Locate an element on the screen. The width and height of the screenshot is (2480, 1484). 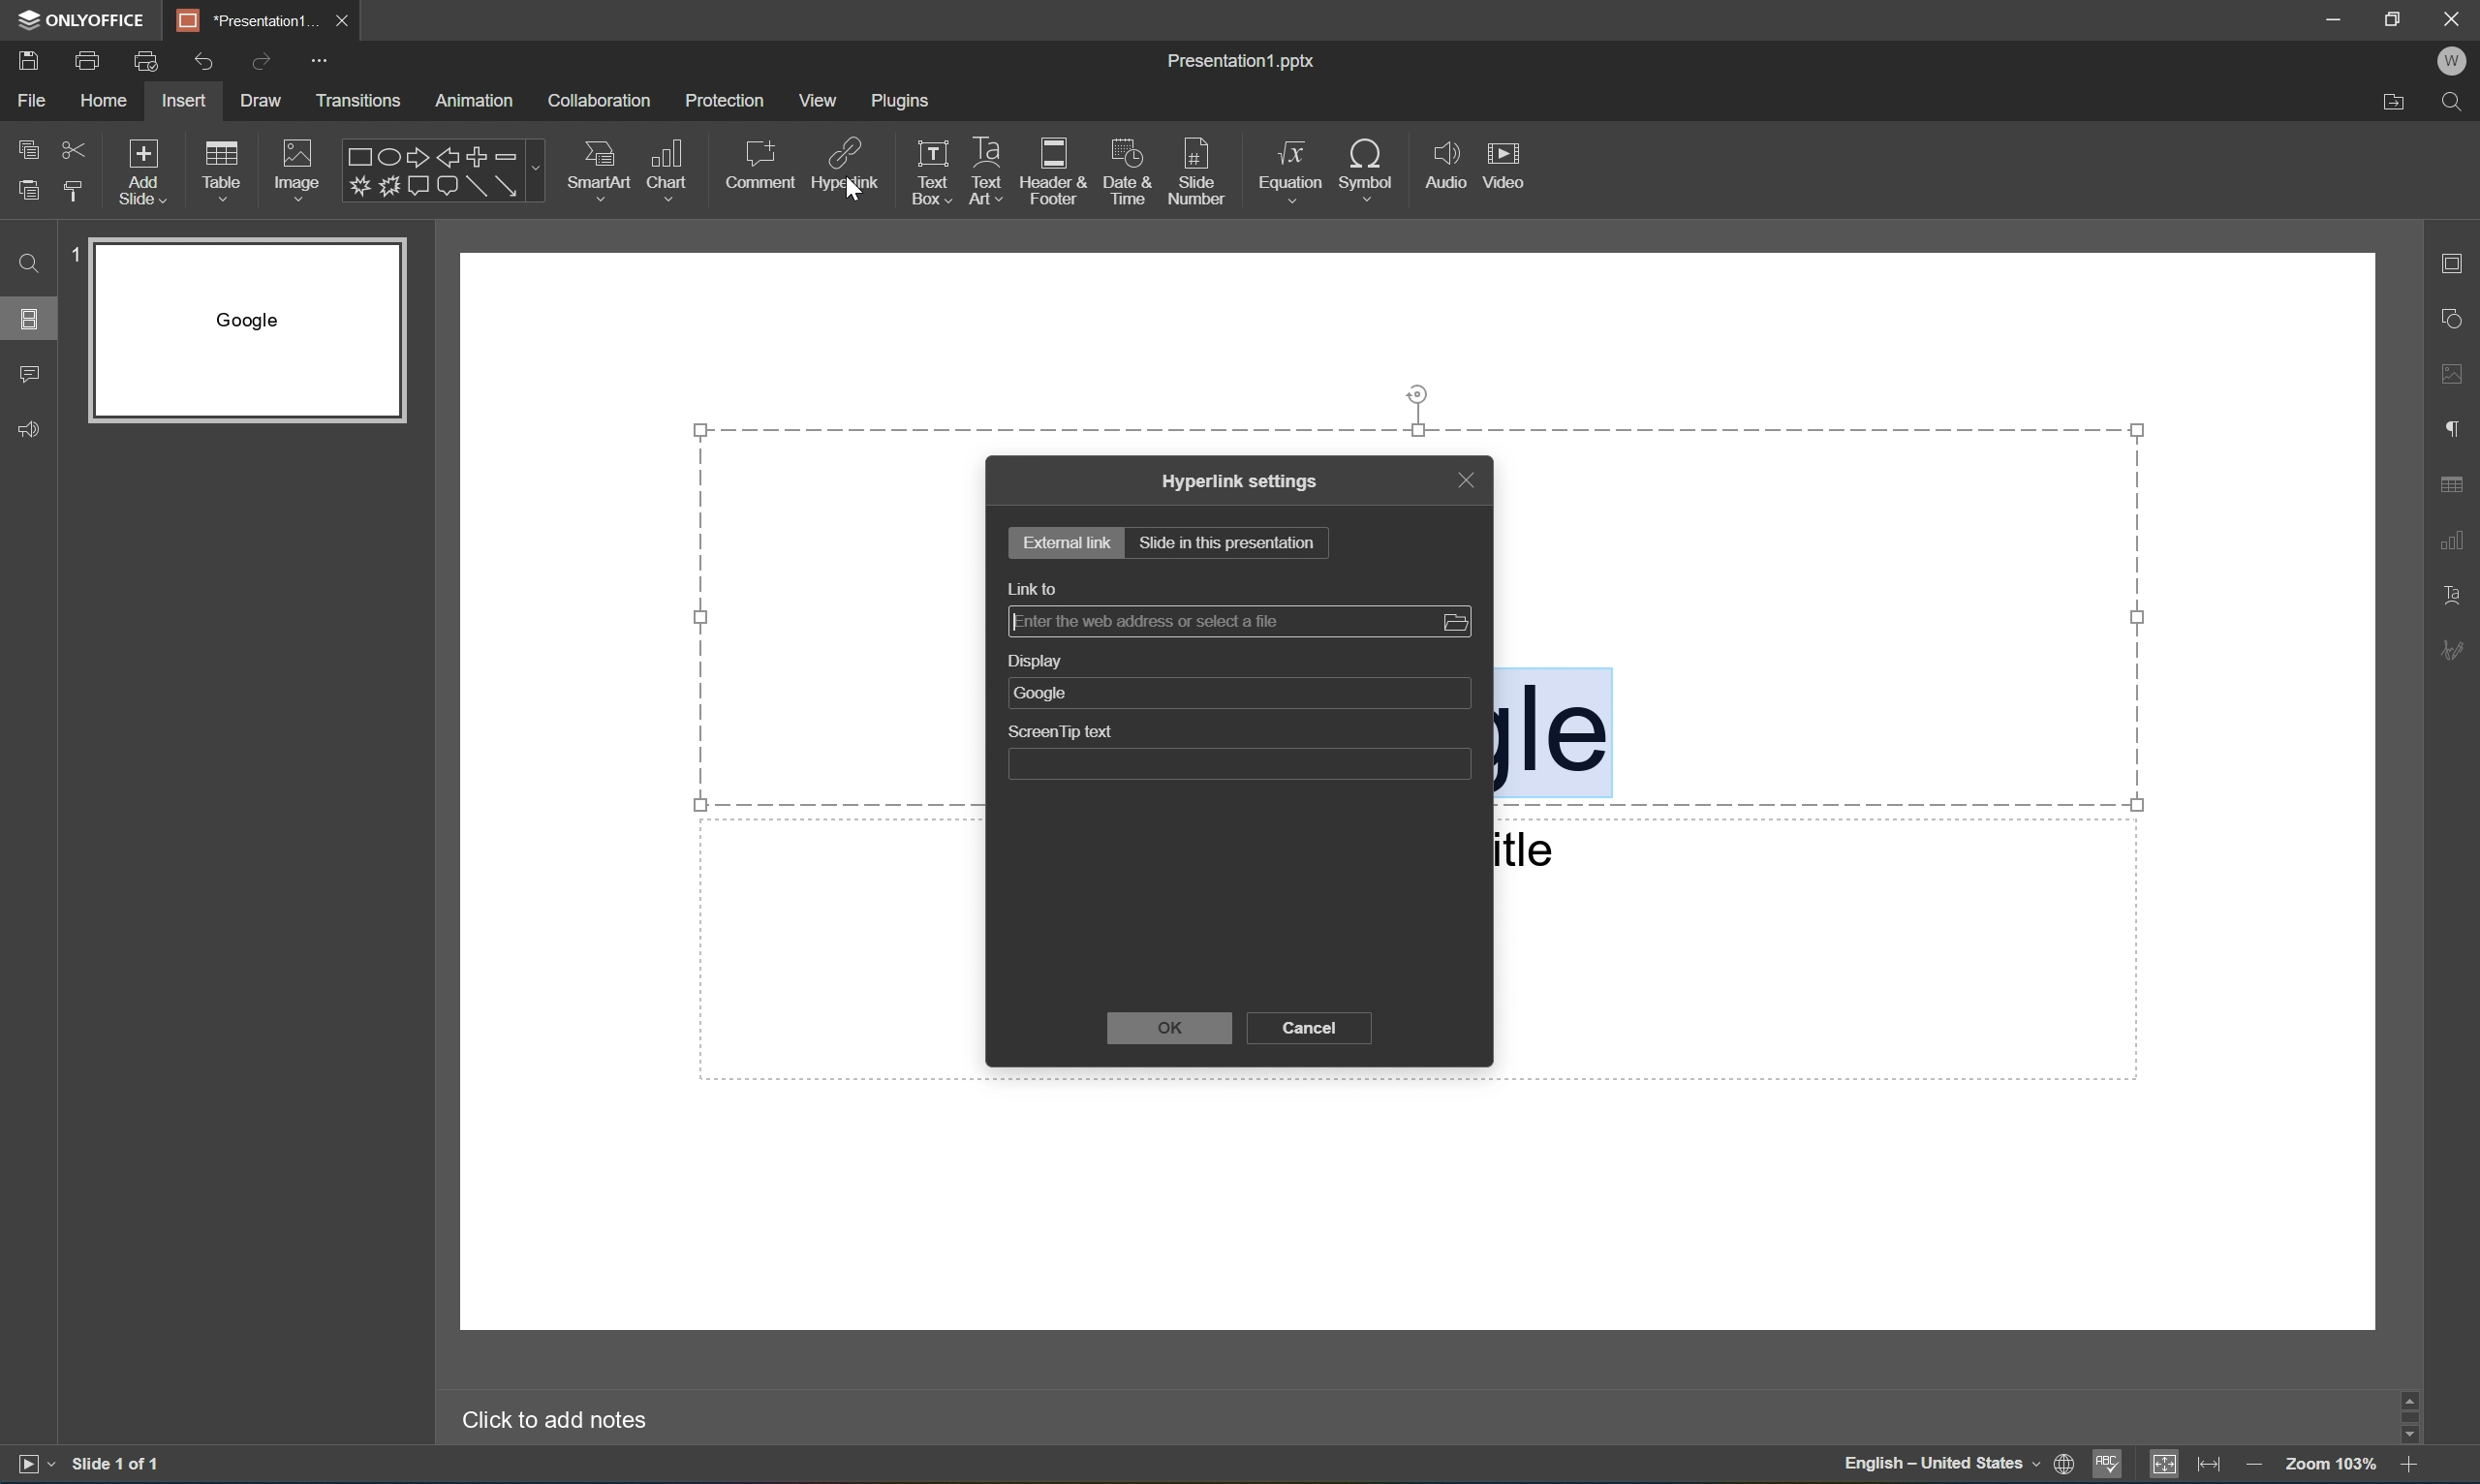
Close is located at coordinates (348, 20).